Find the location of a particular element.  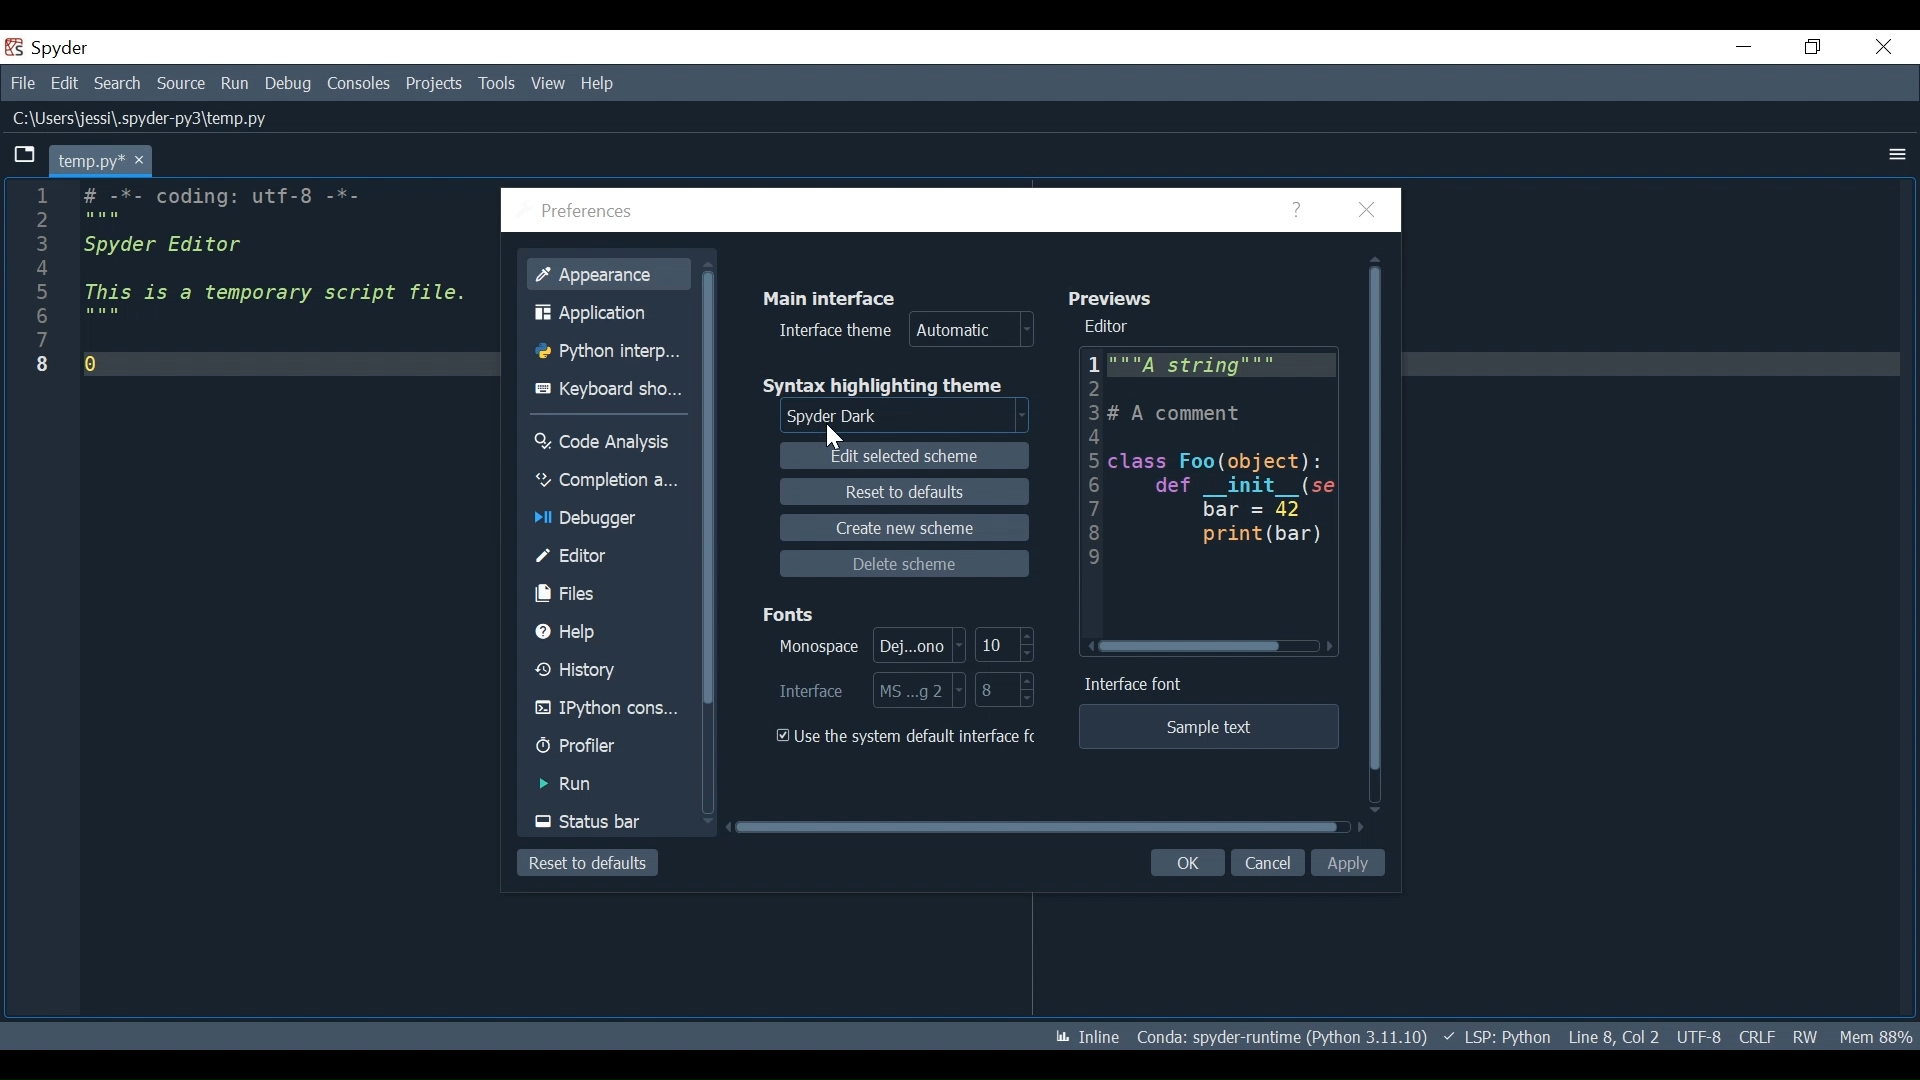

(un)check the use the system default interface font is located at coordinates (905, 735).